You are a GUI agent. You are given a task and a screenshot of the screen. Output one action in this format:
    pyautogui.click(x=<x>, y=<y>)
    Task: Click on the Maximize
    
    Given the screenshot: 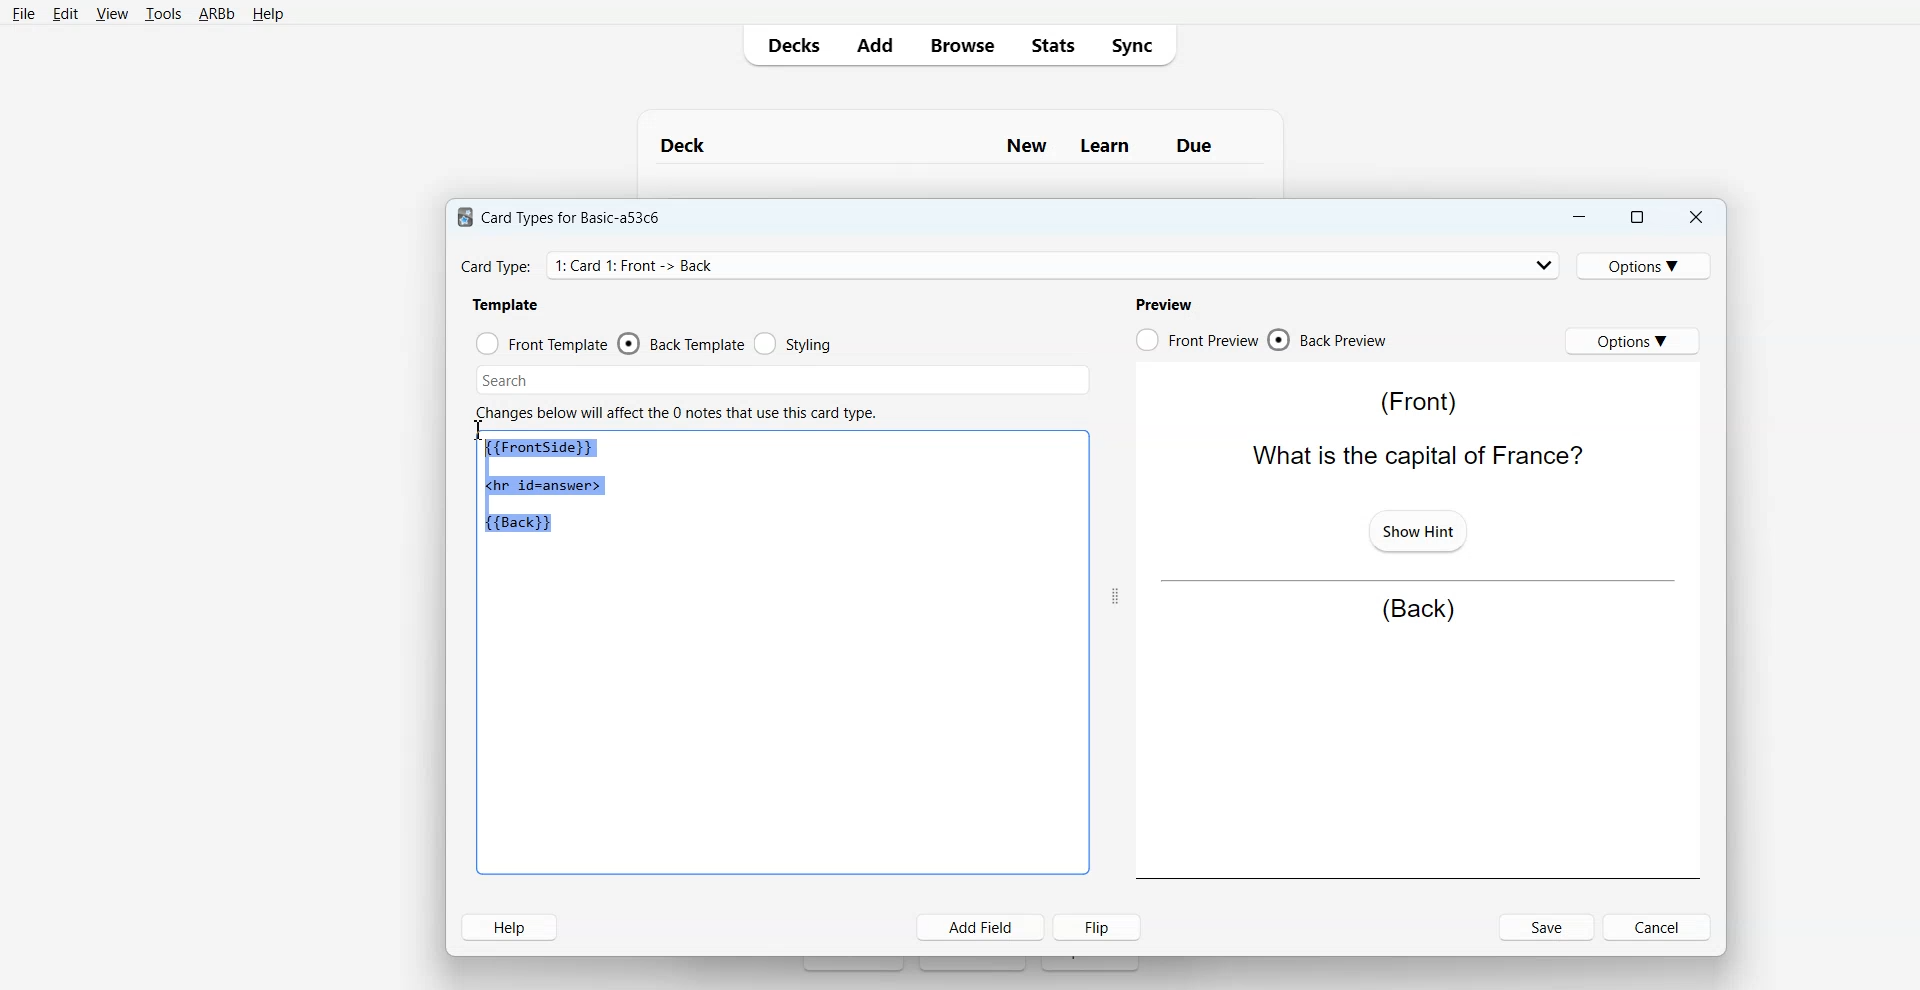 What is the action you would take?
    pyautogui.click(x=1635, y=217)
    